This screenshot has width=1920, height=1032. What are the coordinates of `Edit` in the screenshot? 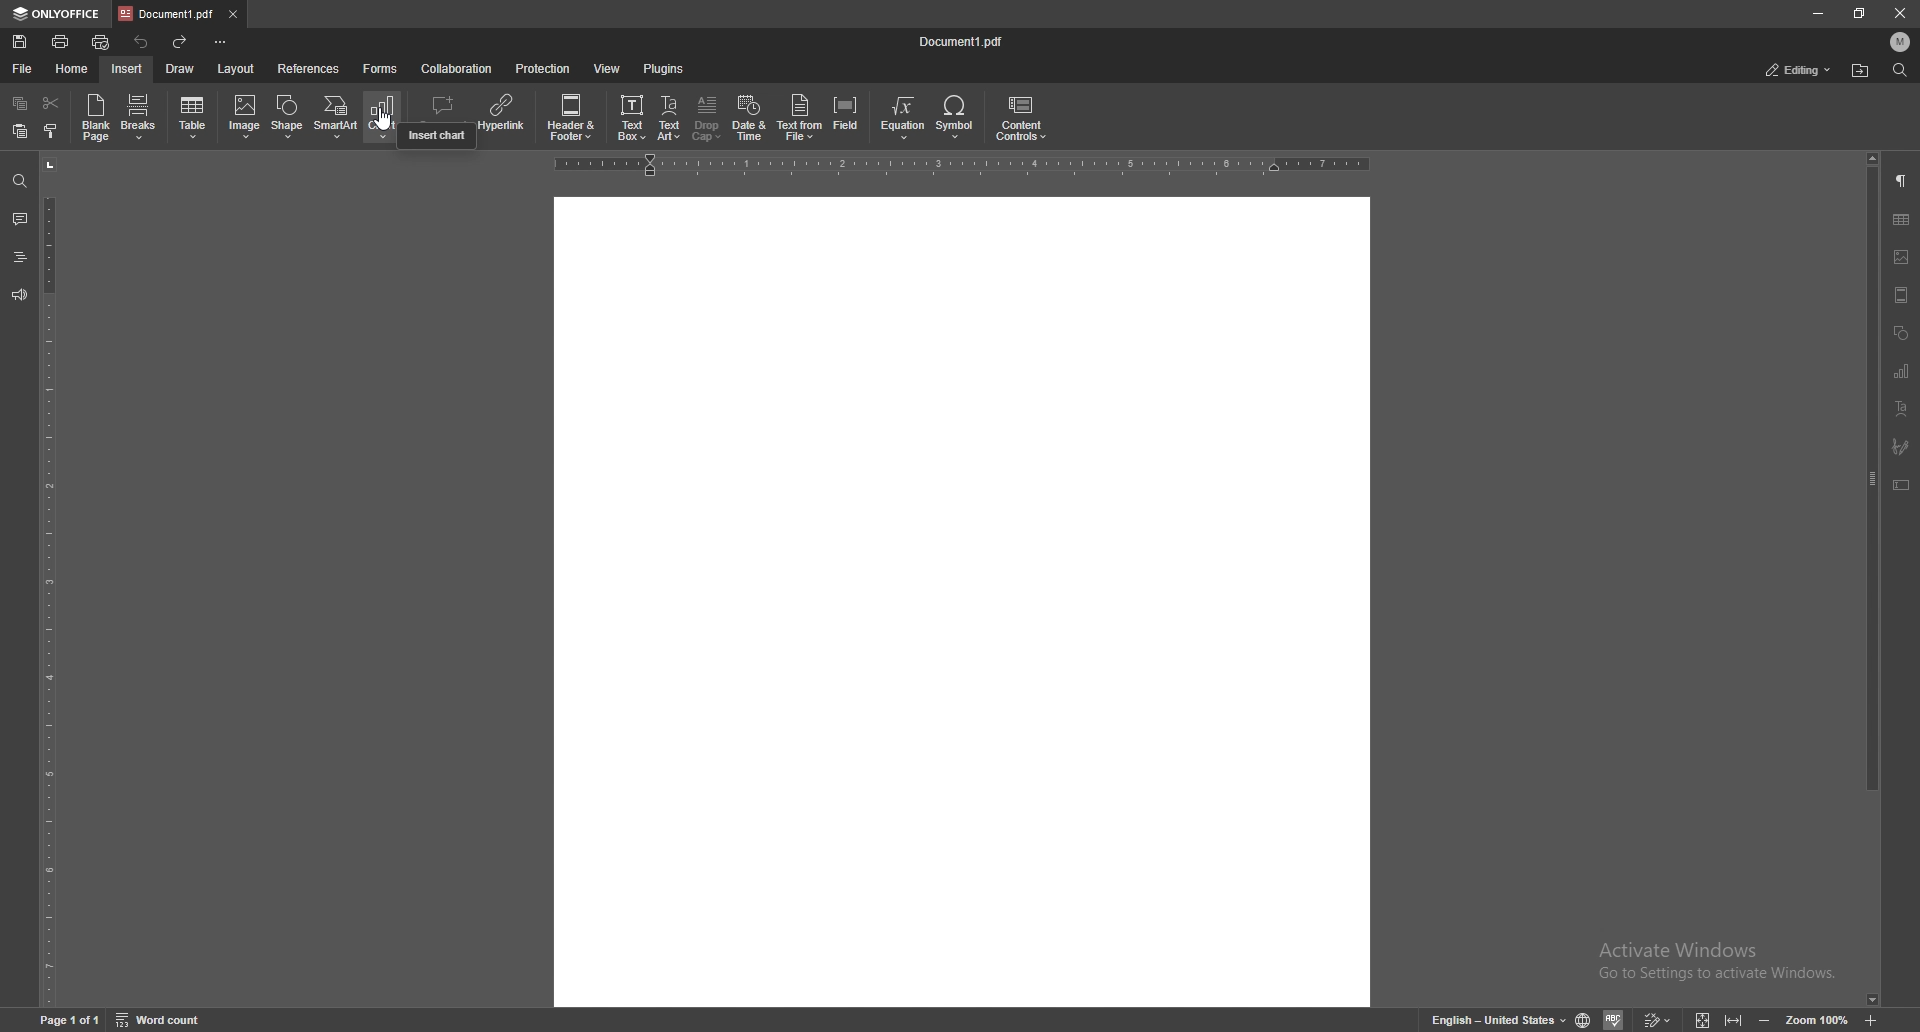 It's located at (1659, 1020).